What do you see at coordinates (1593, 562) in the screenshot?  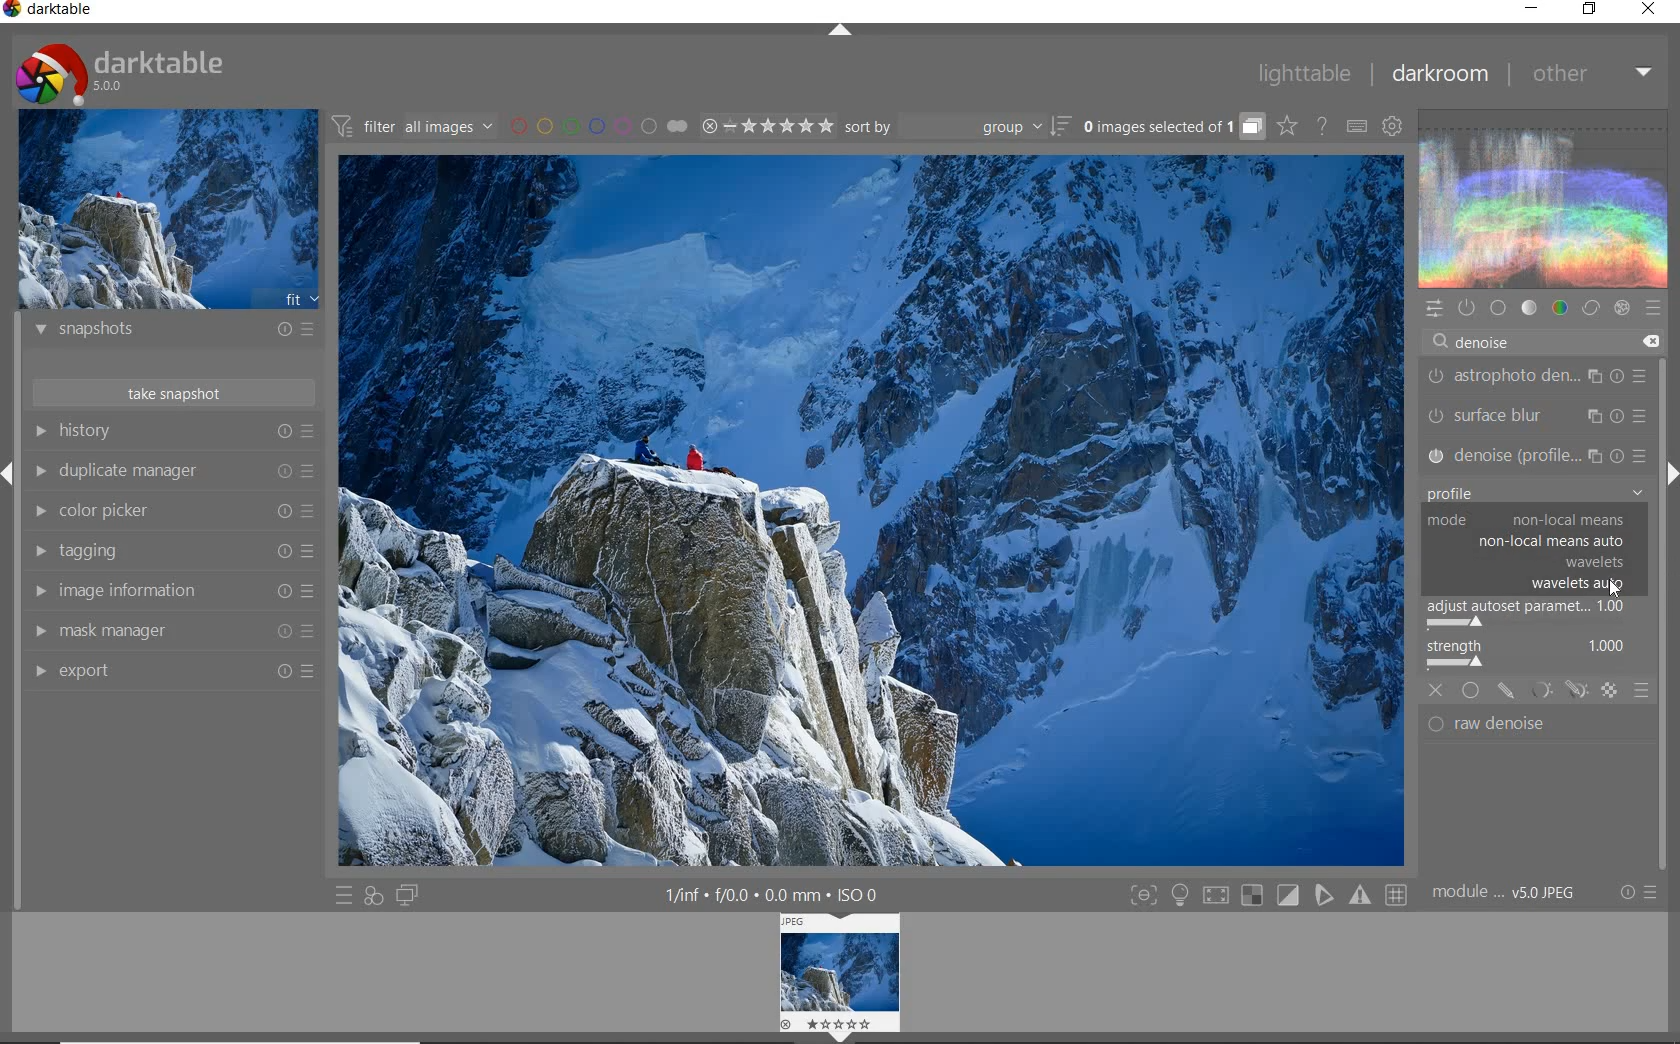 I see `WAVELETS` at bounding box center [1593, 562].